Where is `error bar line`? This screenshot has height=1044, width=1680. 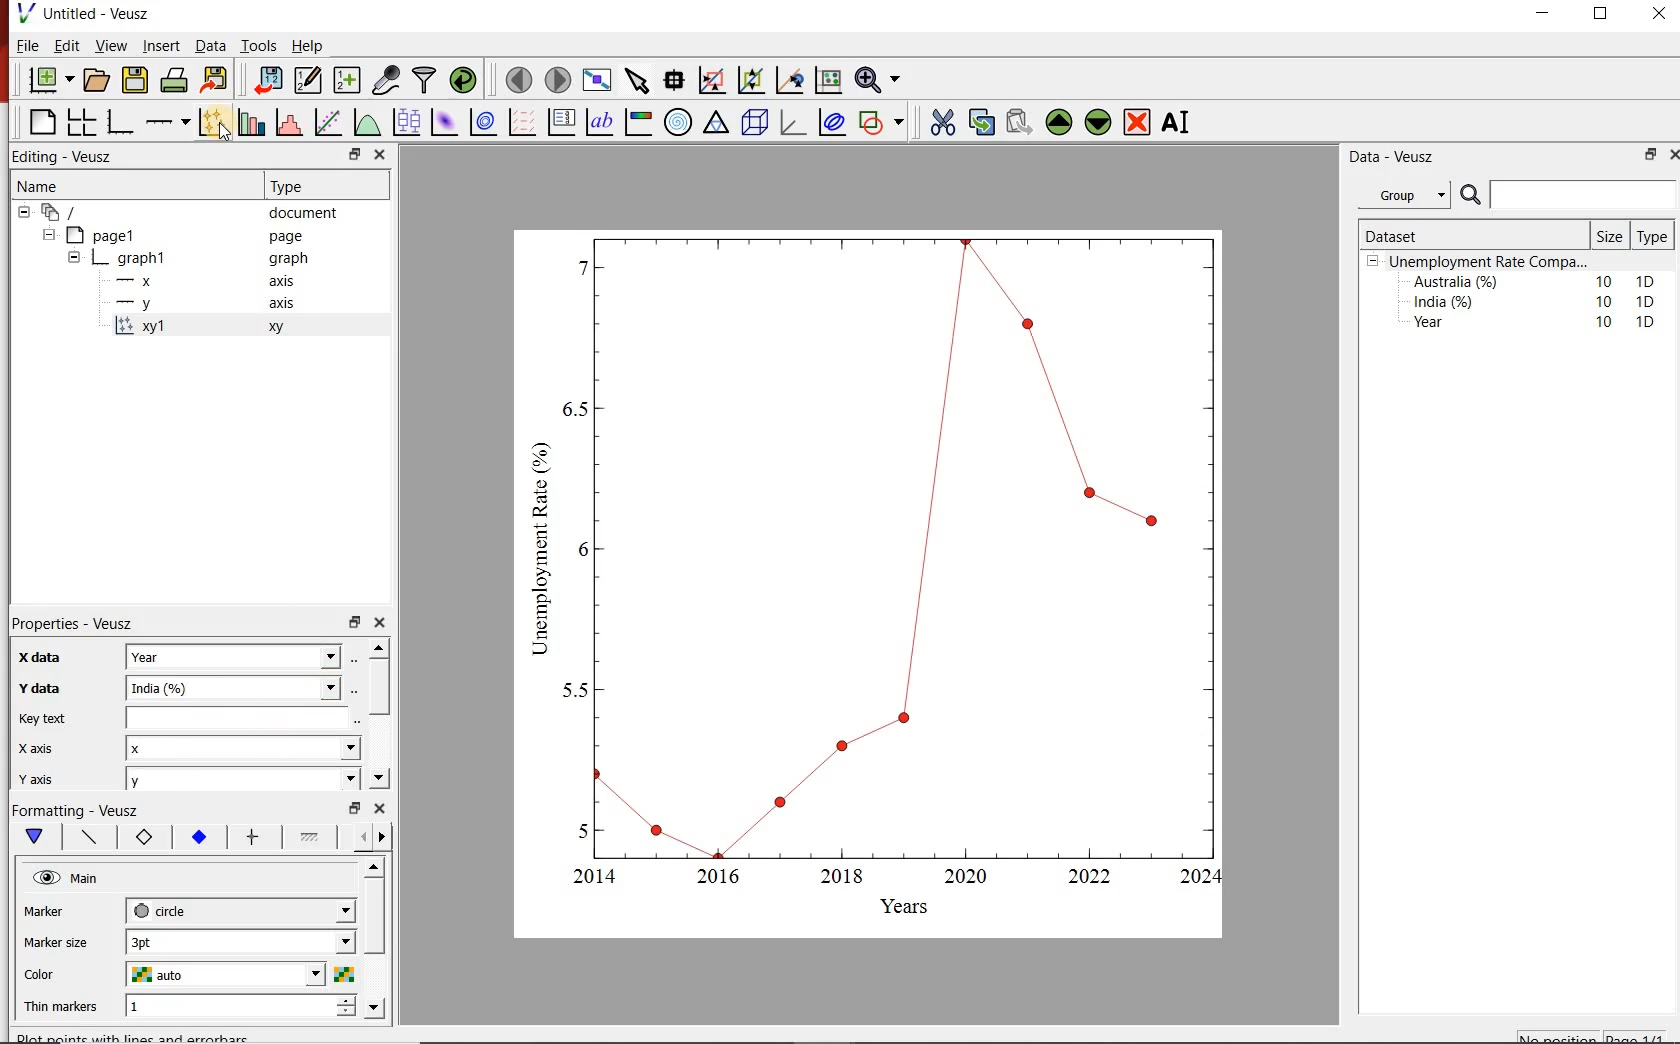
error bar line is located at coordinates (254, 837).